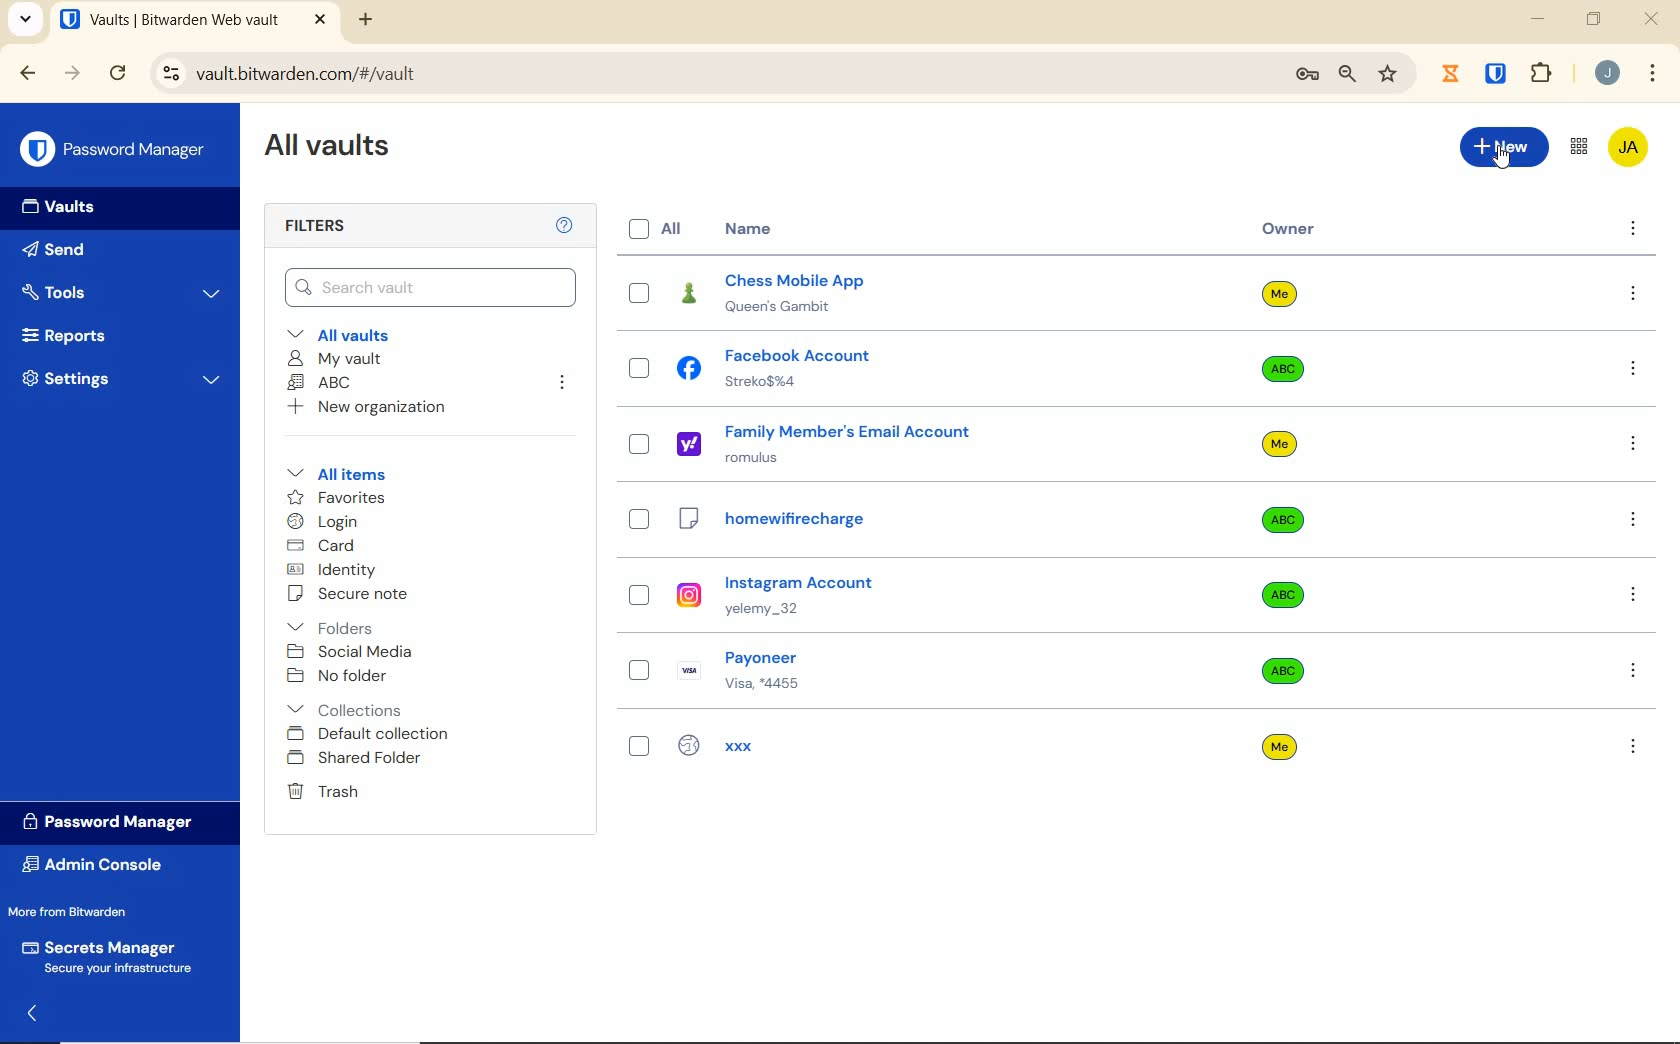  What do you see at coordinates (1388, 75) in the screenshot?
I see `bookmark` at bounding box center [1388, 75].